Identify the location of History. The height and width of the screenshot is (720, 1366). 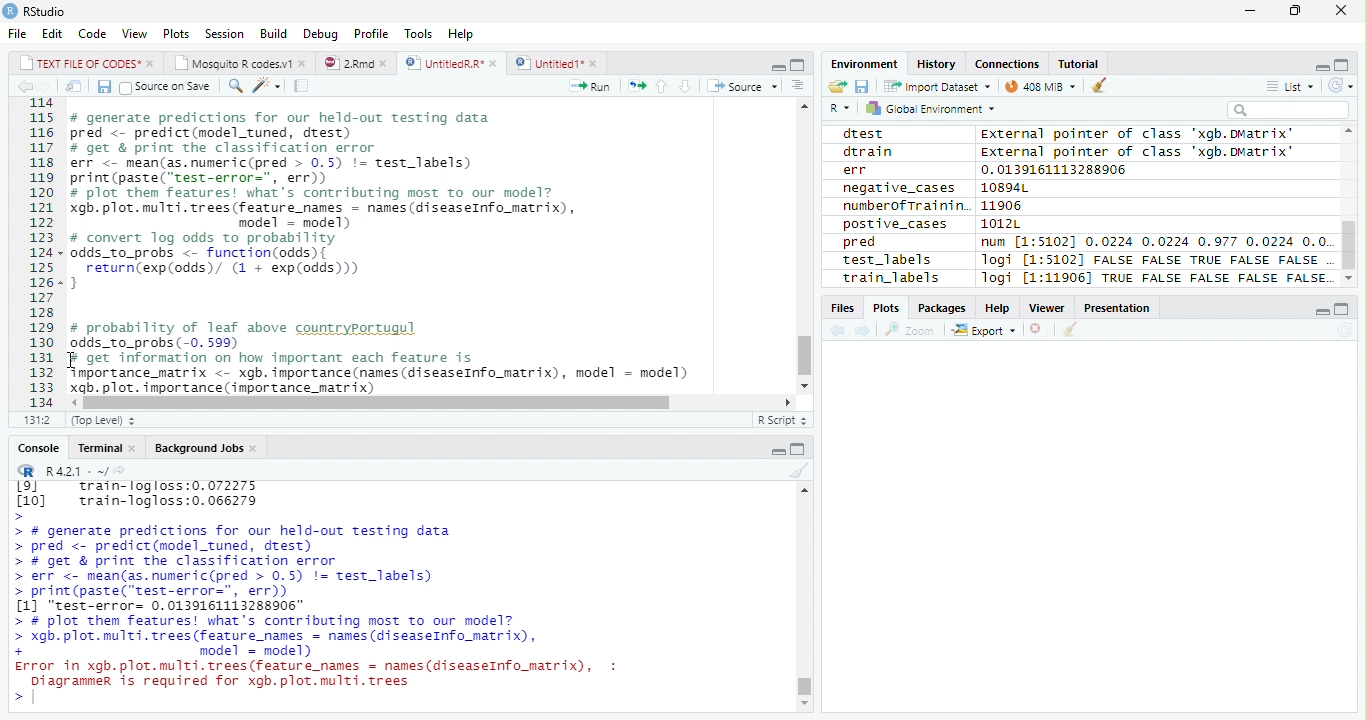
(938, 64).